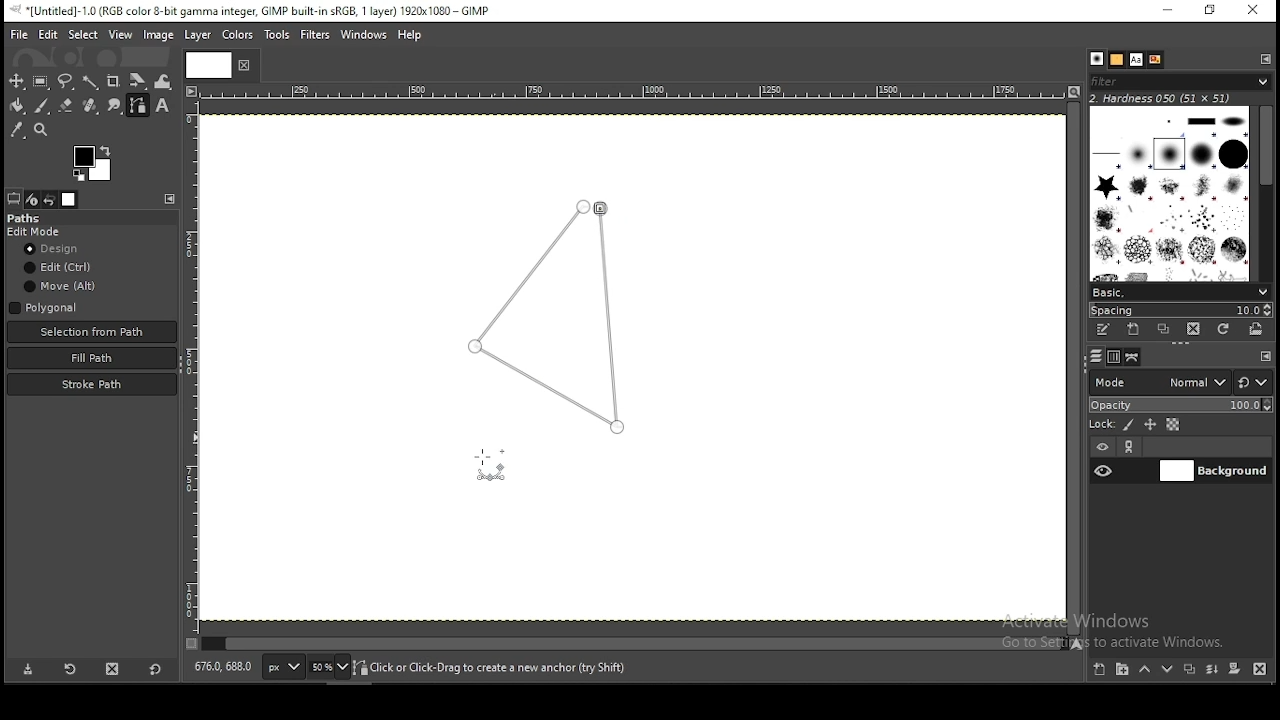 The height and width of the screenshot is (720, 1280). I want to click on open brush as image, so click(1255, 331).